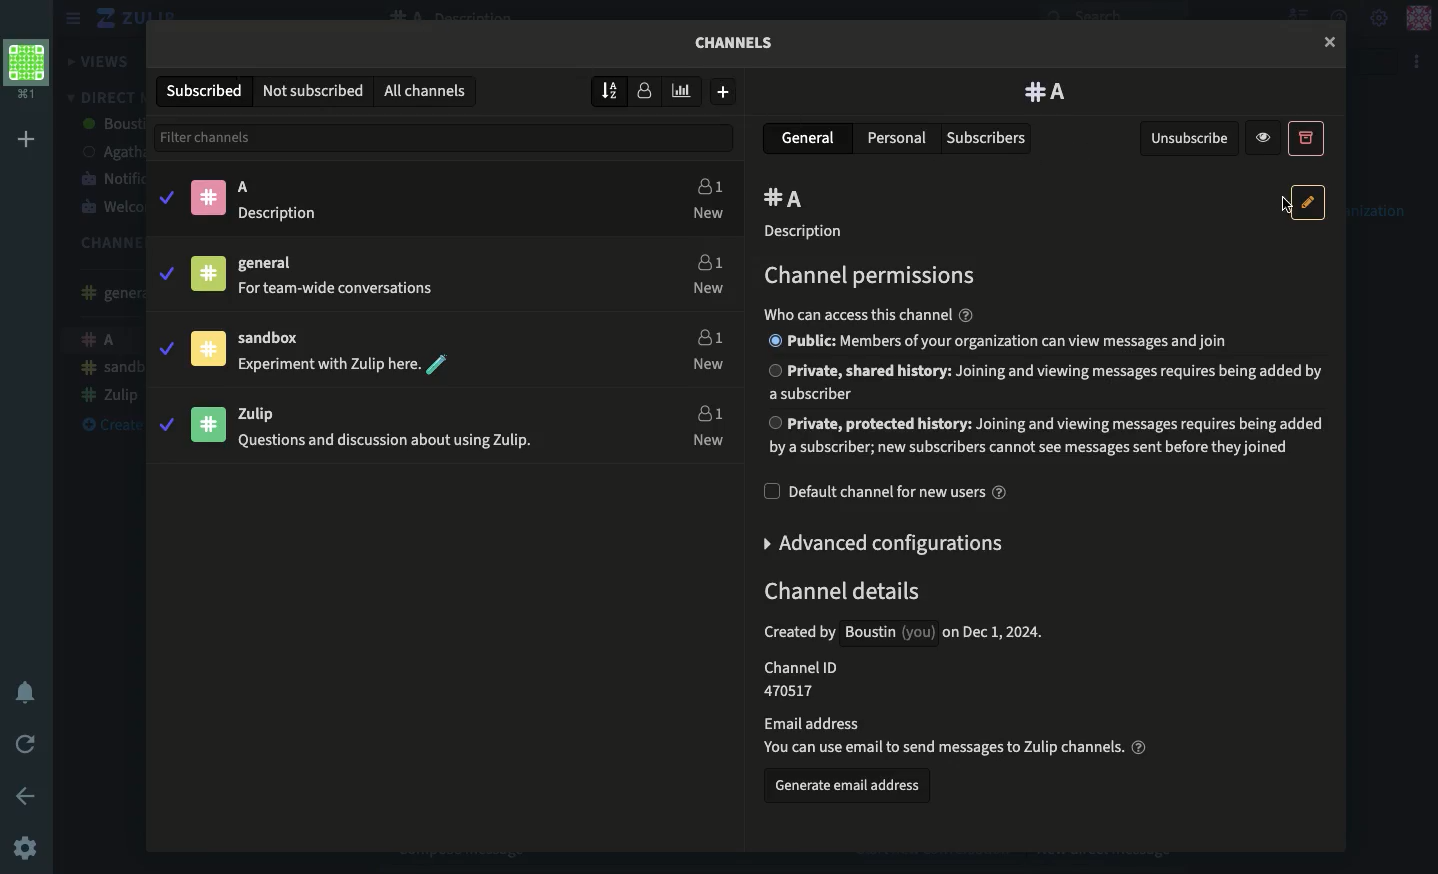  What do you see at coordinates (1047, 436) in the screenshot?
I see `© Private, protected history: Joining and viewing messages requires being added
by a subscriber; new subscribers cannot see messages sent before they joined` at bounding box center [1047, 436].